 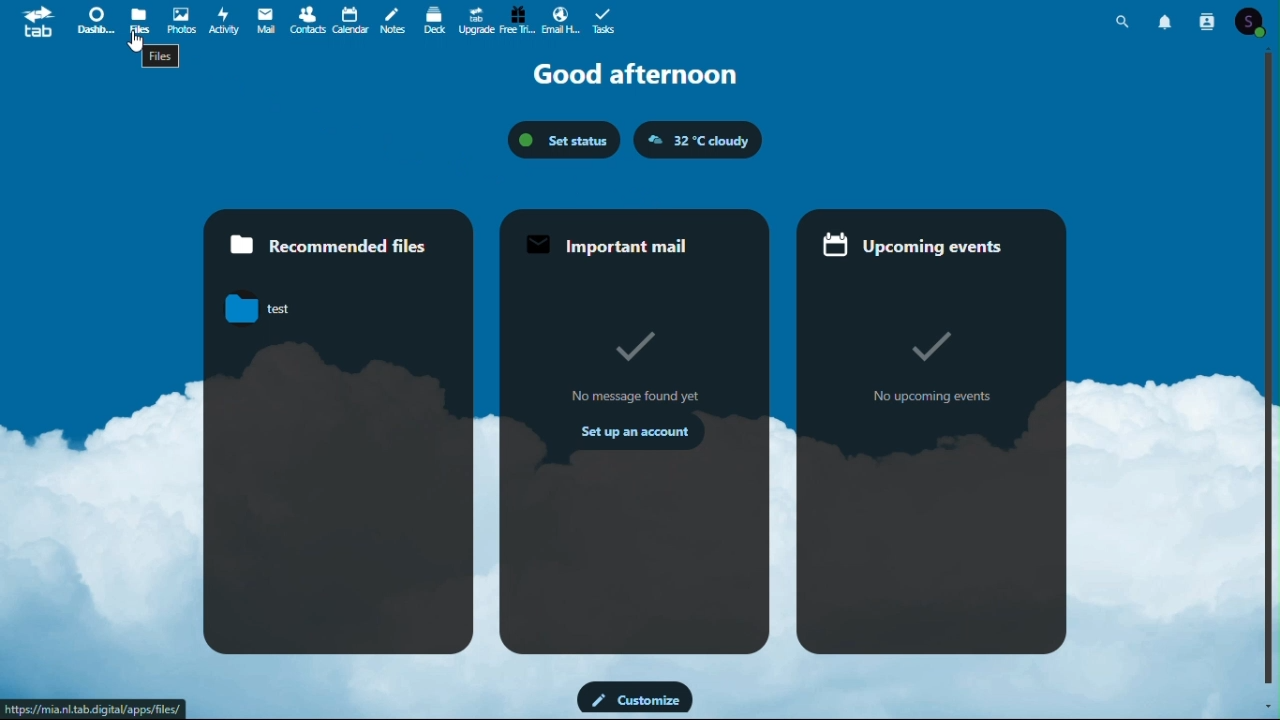 I want to click on No upcoming events, so click(x=925, y=402).